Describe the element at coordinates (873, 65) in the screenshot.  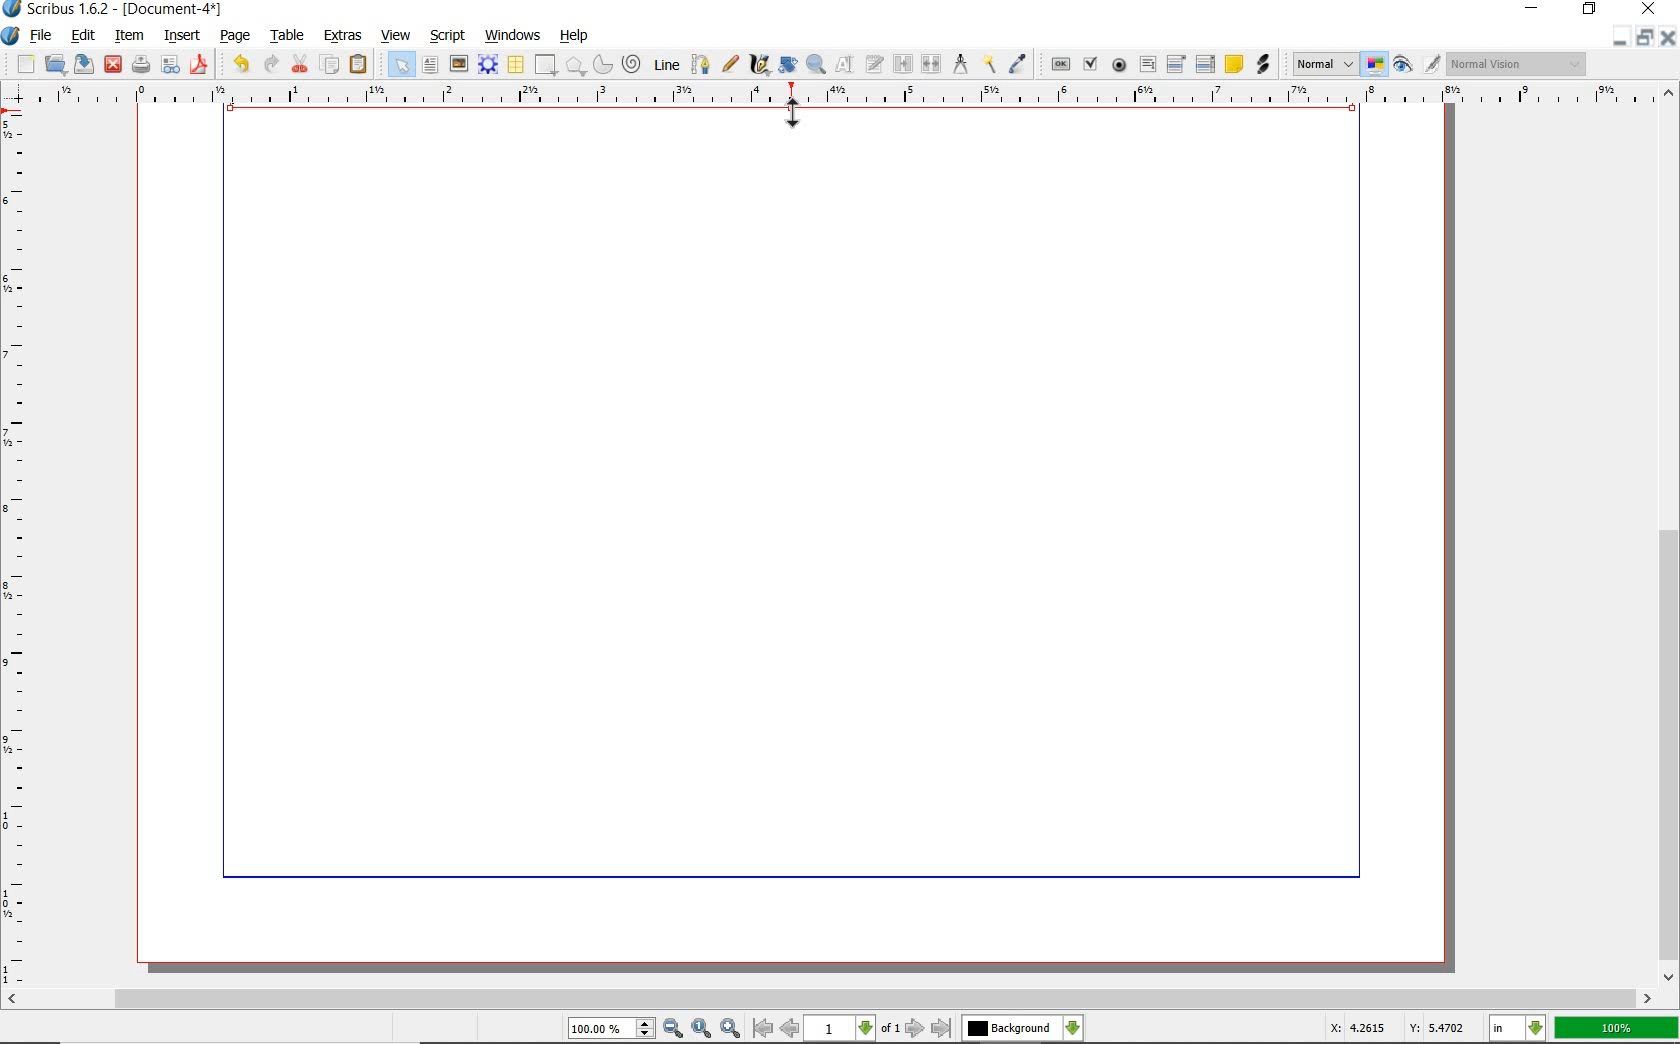
I see `edit text with story editor` at that location.